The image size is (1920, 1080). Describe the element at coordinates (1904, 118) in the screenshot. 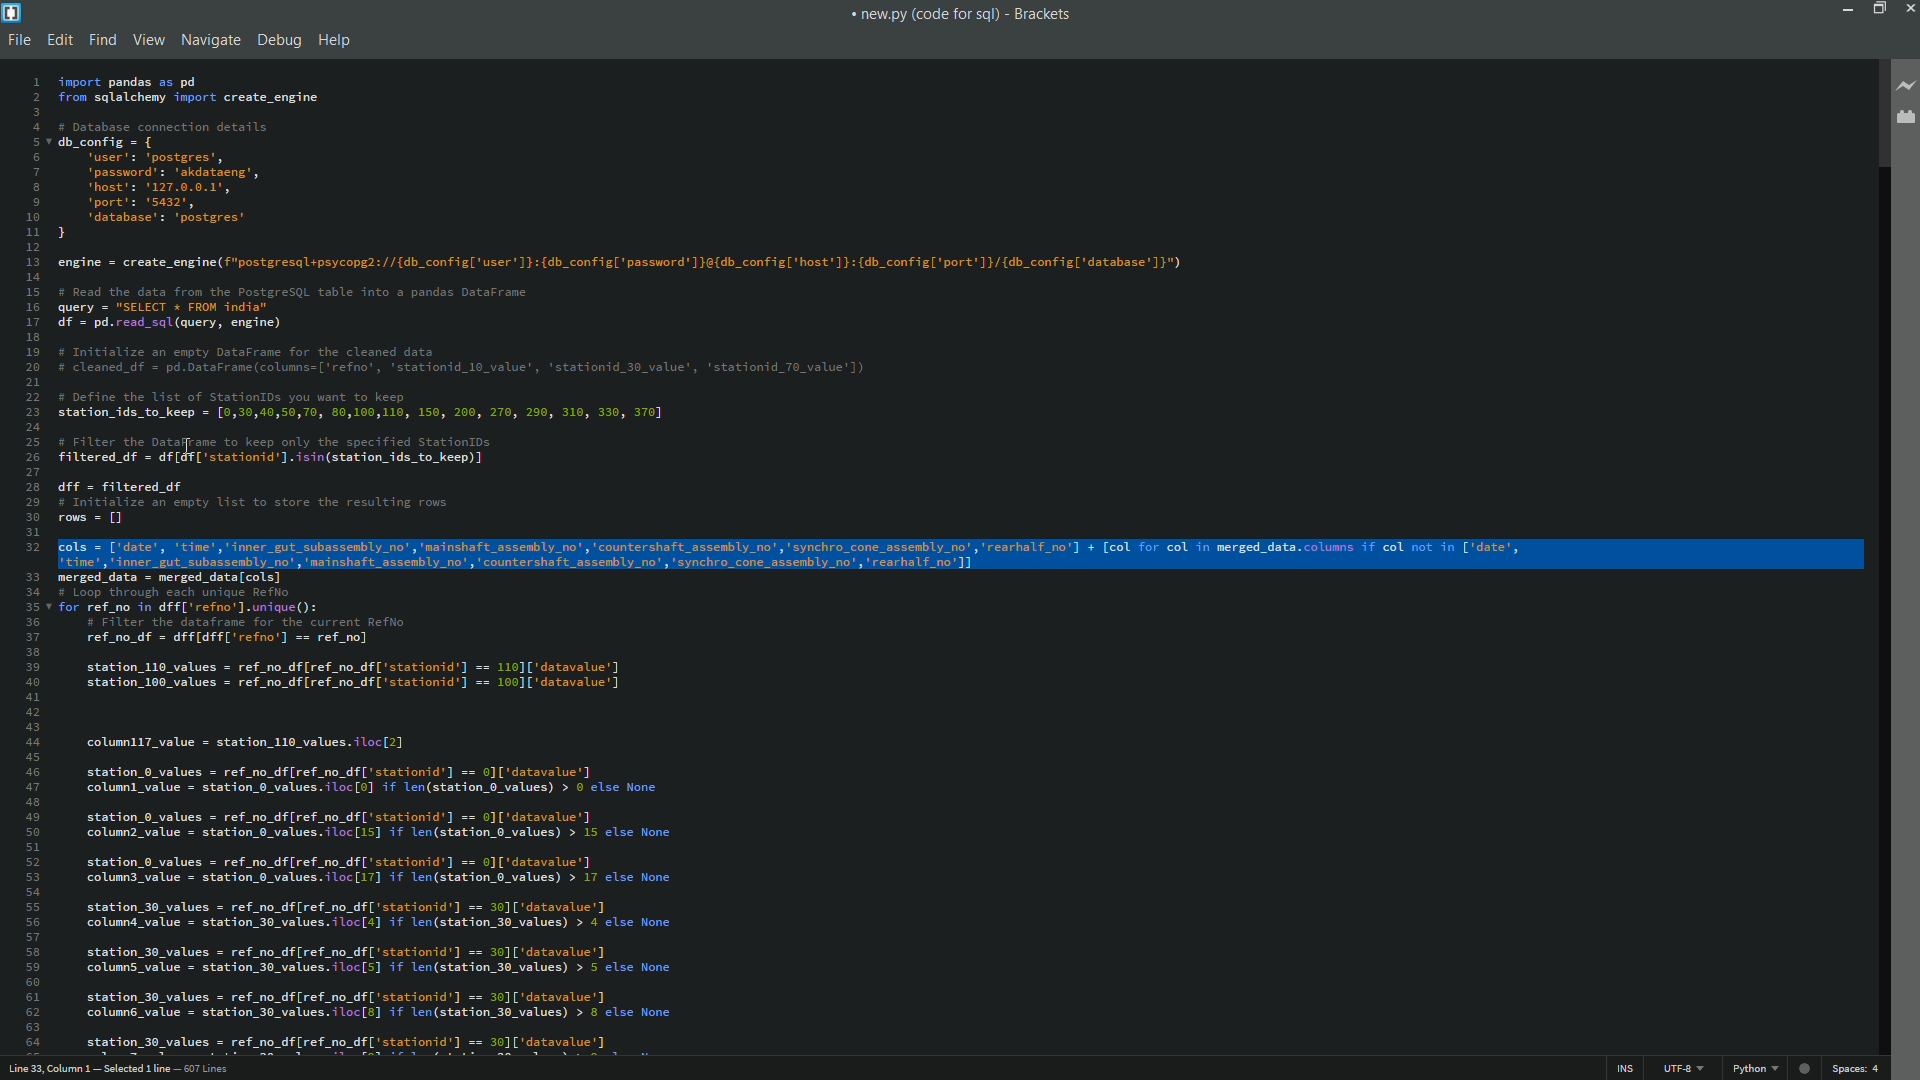

I see `extension manager` at that location.